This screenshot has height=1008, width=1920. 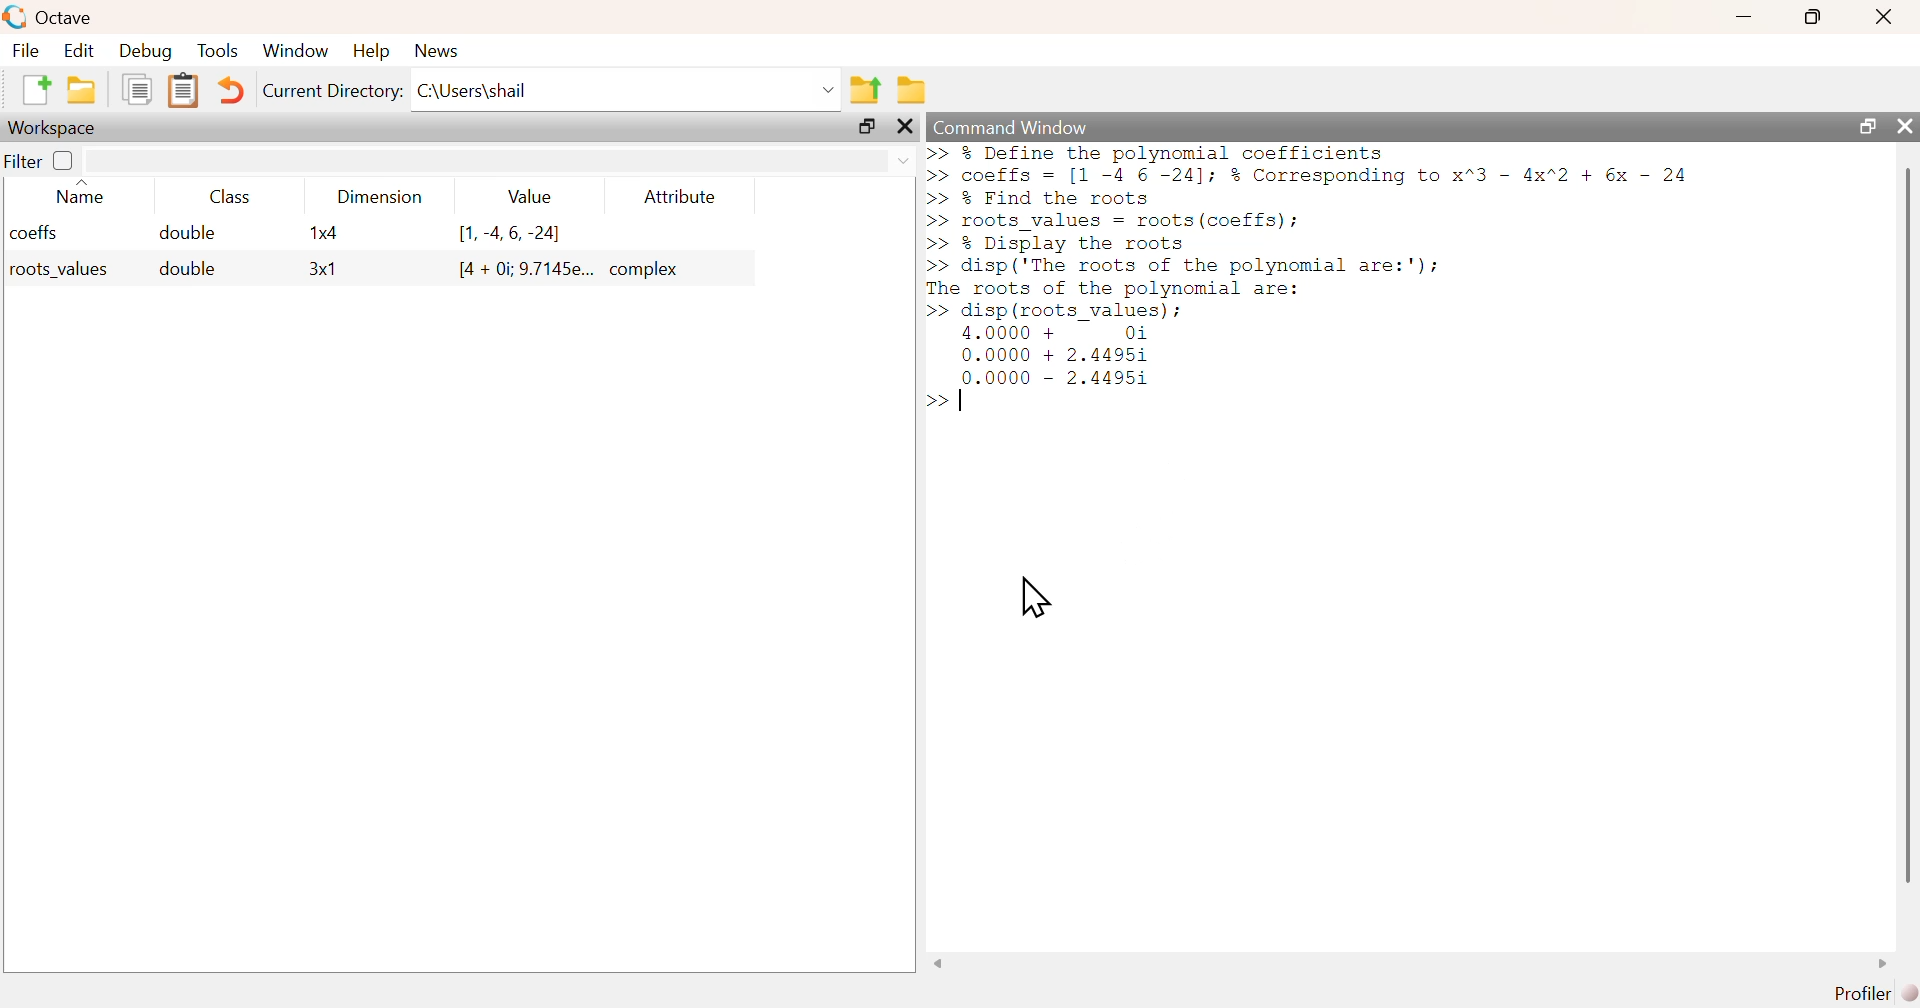 I want to click on Previous Folder, so click(x=865, y=89).